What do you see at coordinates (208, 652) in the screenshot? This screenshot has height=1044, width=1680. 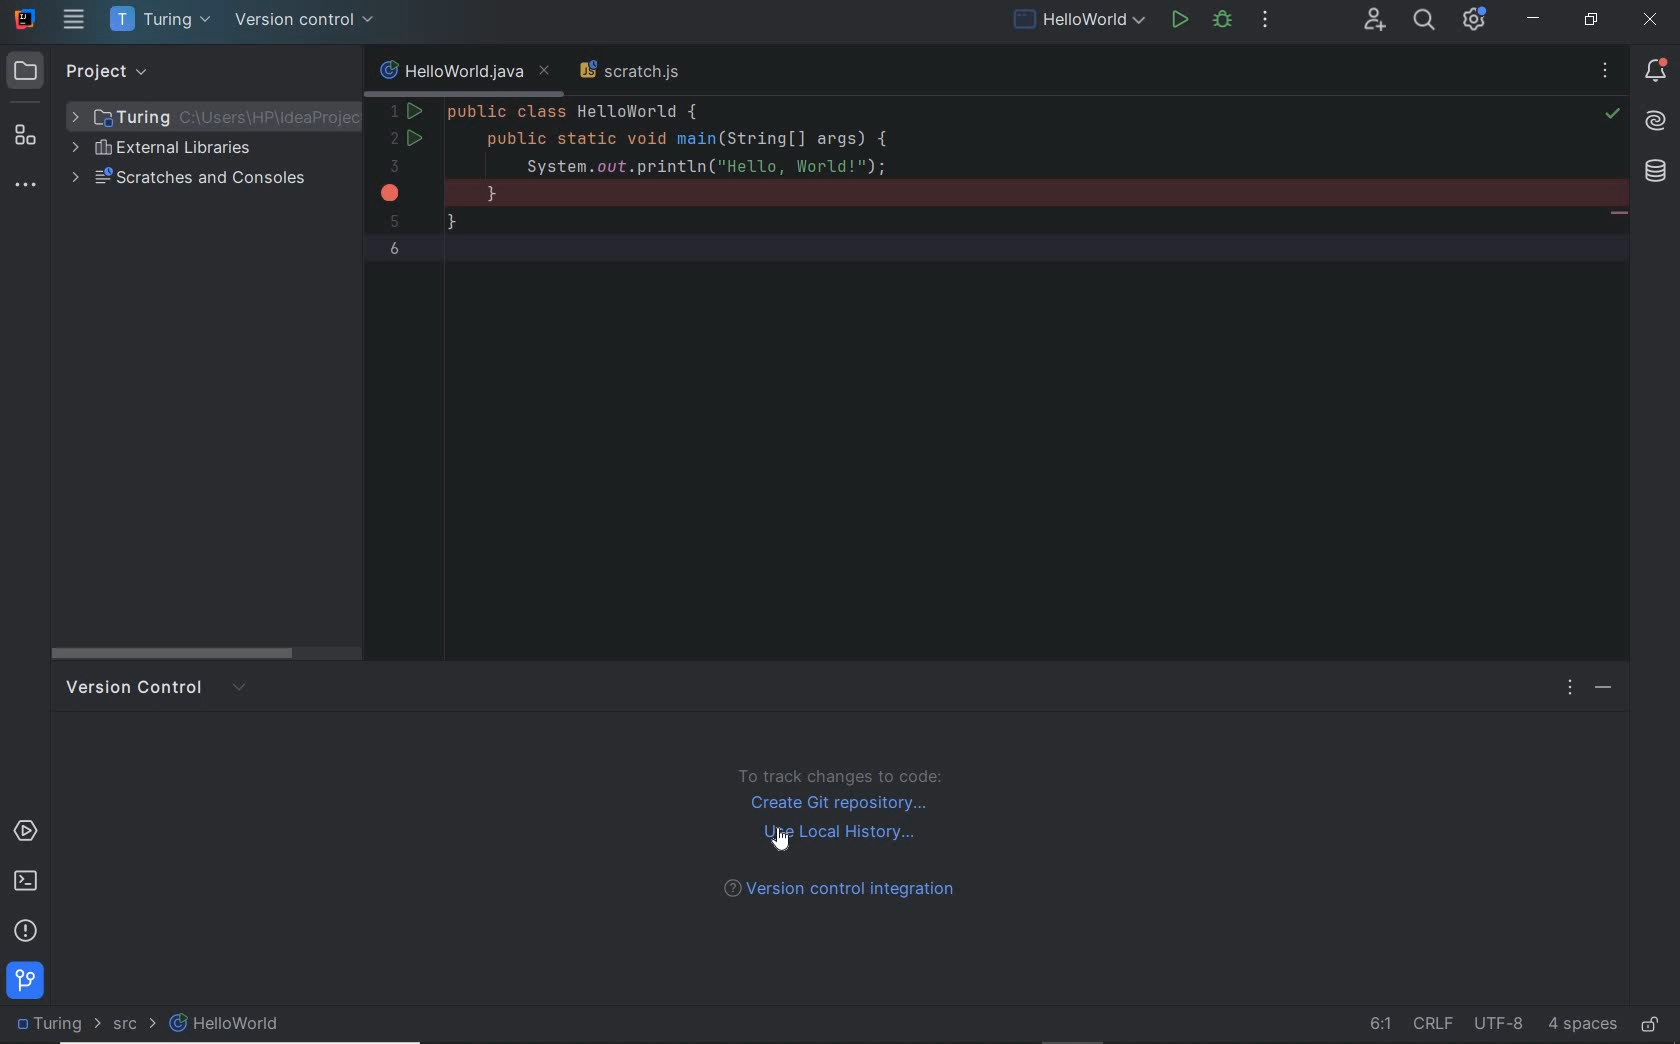 I see `scroll bar` at bounding box center [208, 652].